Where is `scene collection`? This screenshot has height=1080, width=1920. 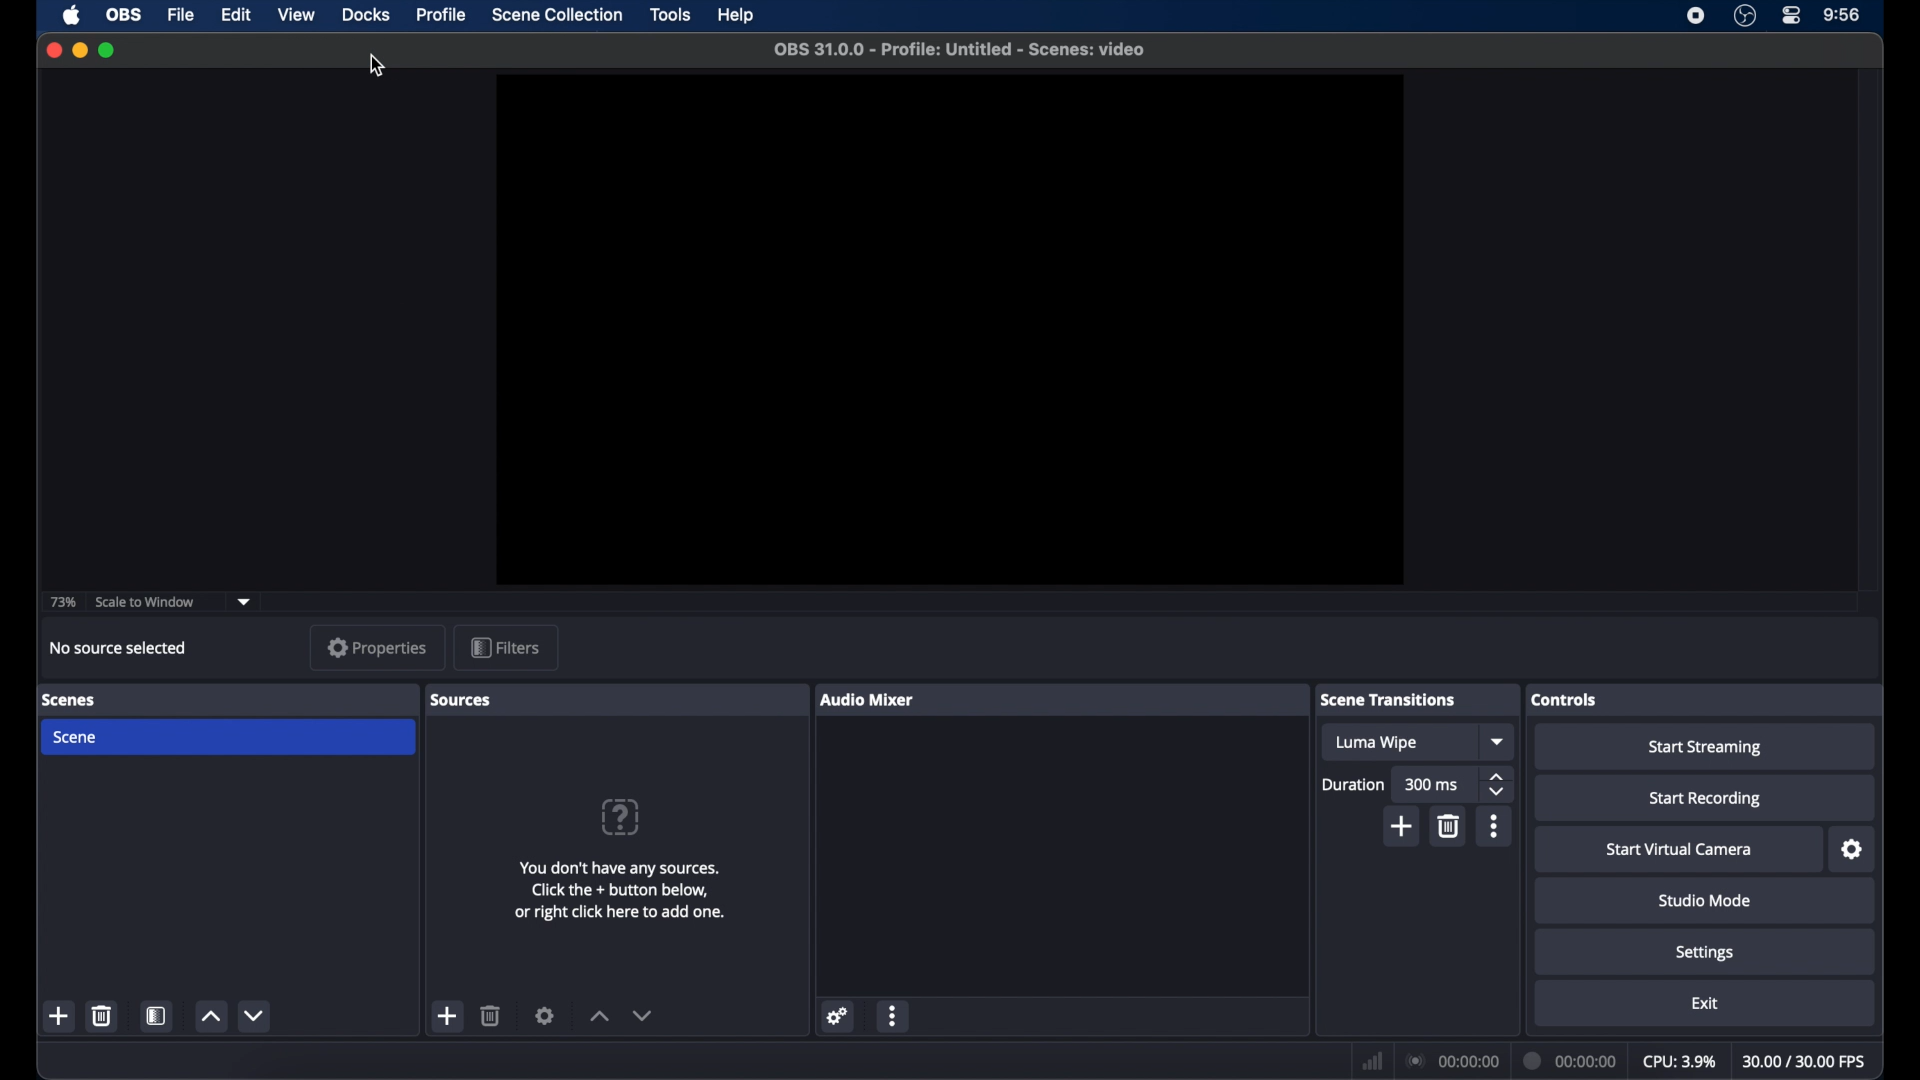
scene collection is located at coordinates (557, 15).